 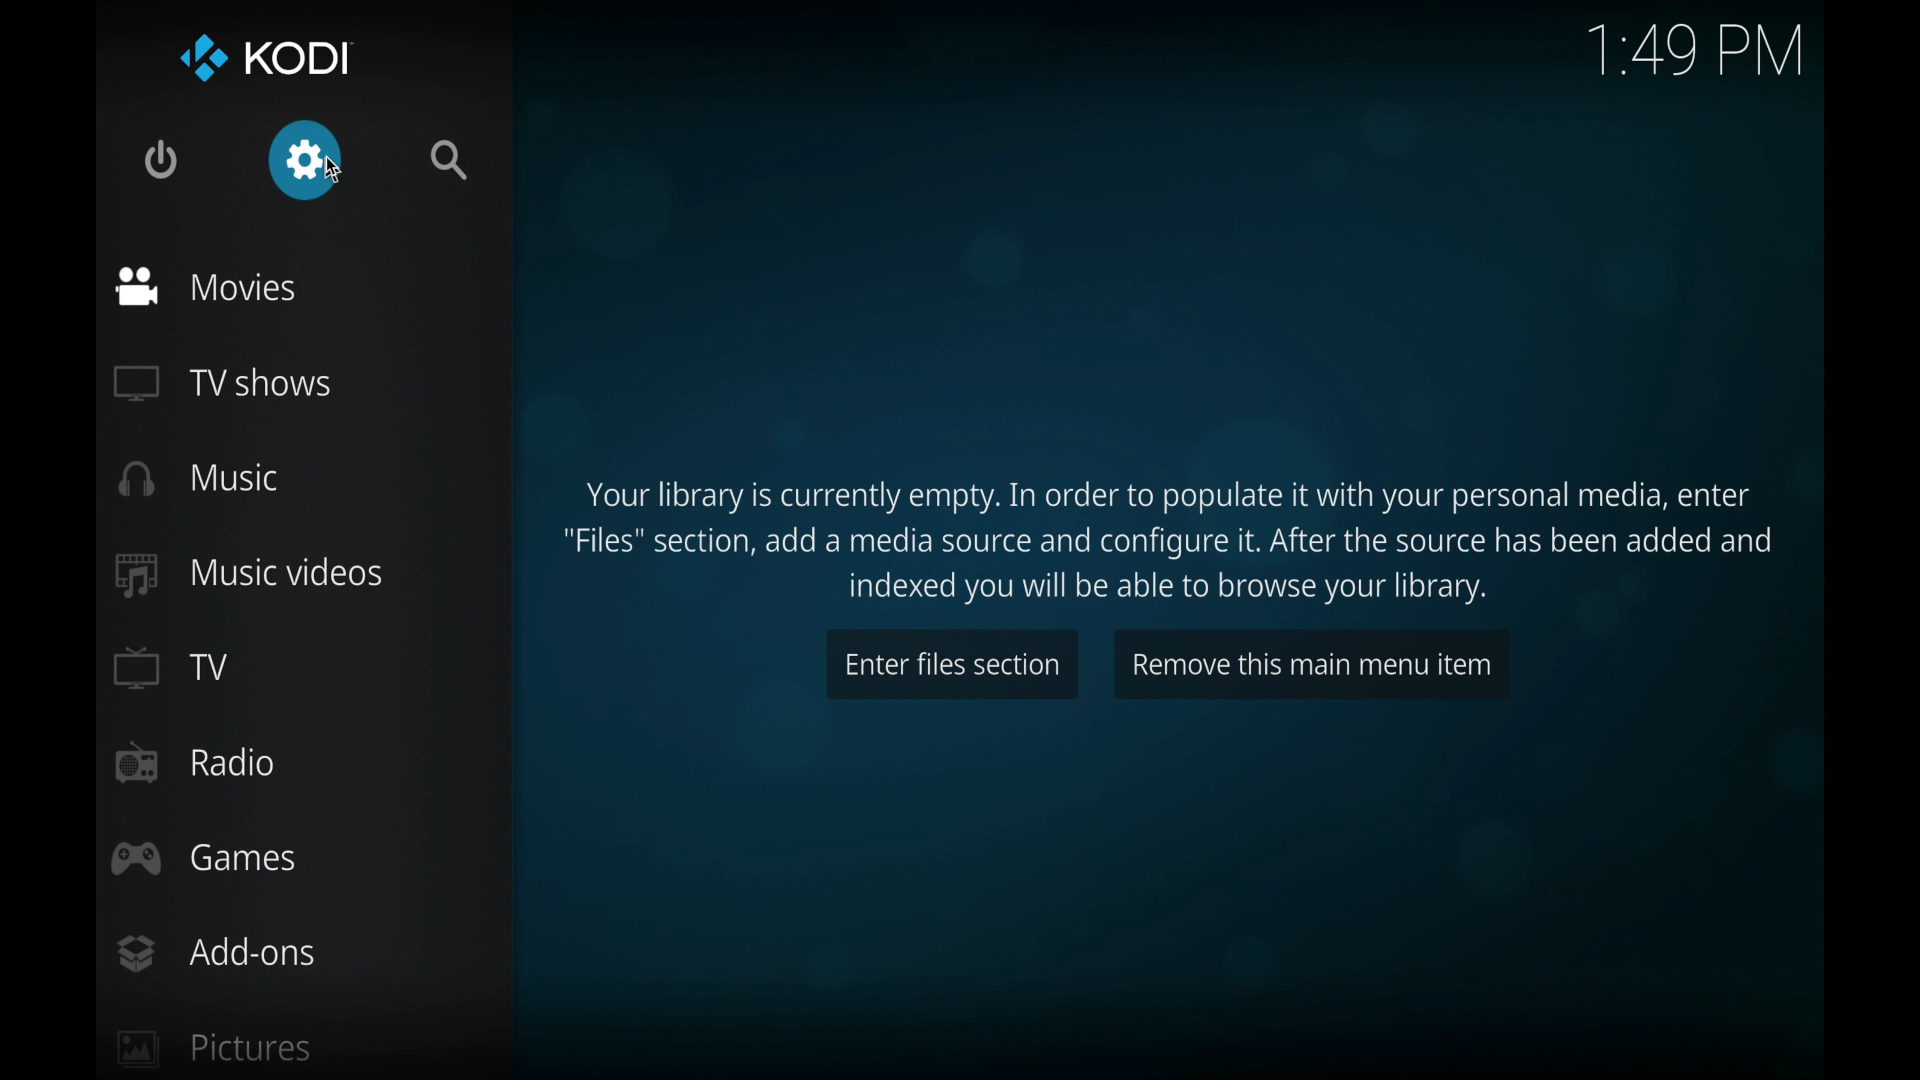 What do you see at coordinates (247, 573) in the screenshot?
I see `music videos` at bounding box center [247, 573].